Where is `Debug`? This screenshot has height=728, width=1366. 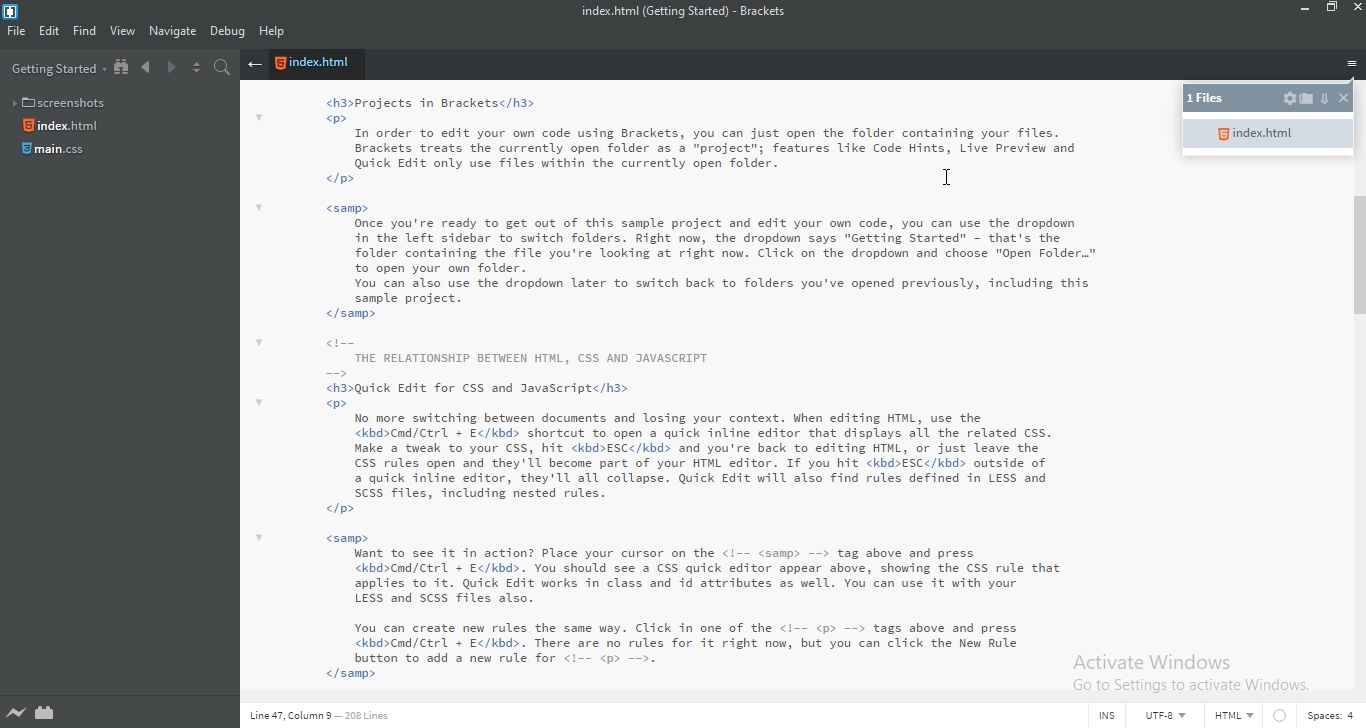
Debug is located at coordinates (228, 33).